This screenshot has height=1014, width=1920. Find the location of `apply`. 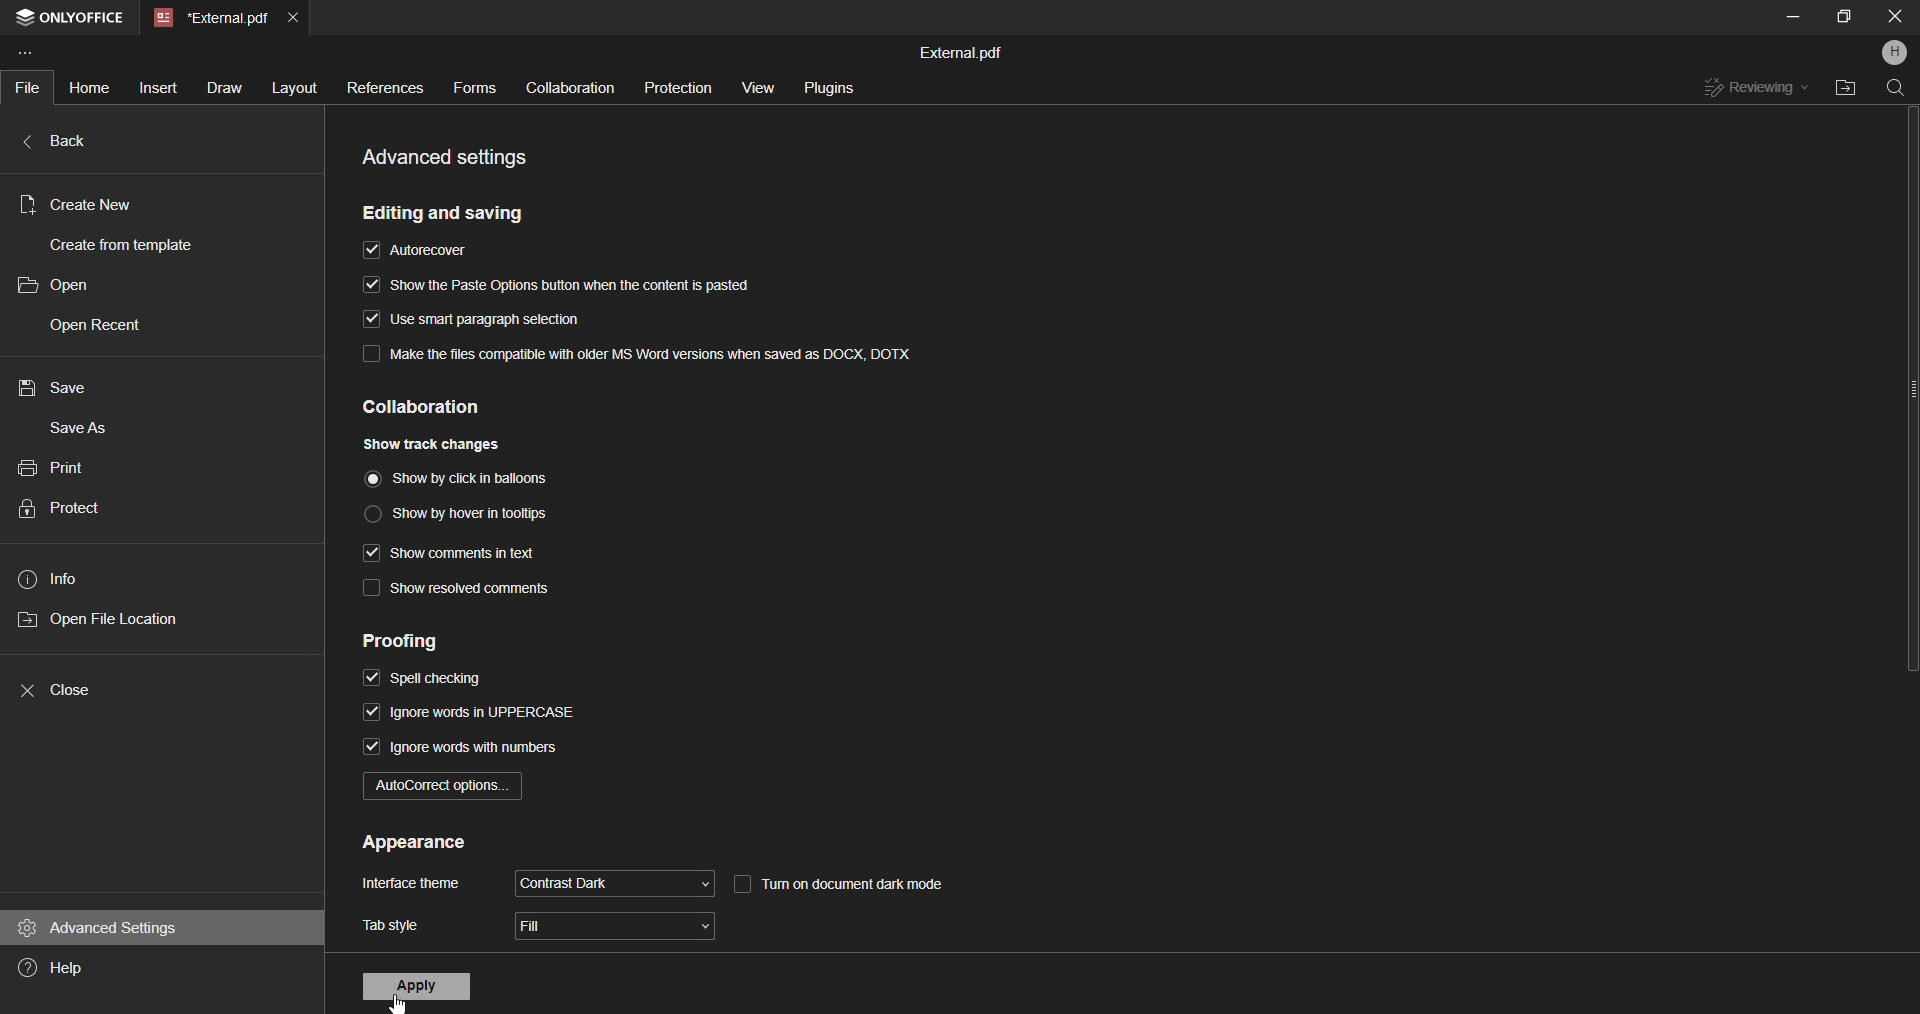

apply is located at coordinates (418, 987).